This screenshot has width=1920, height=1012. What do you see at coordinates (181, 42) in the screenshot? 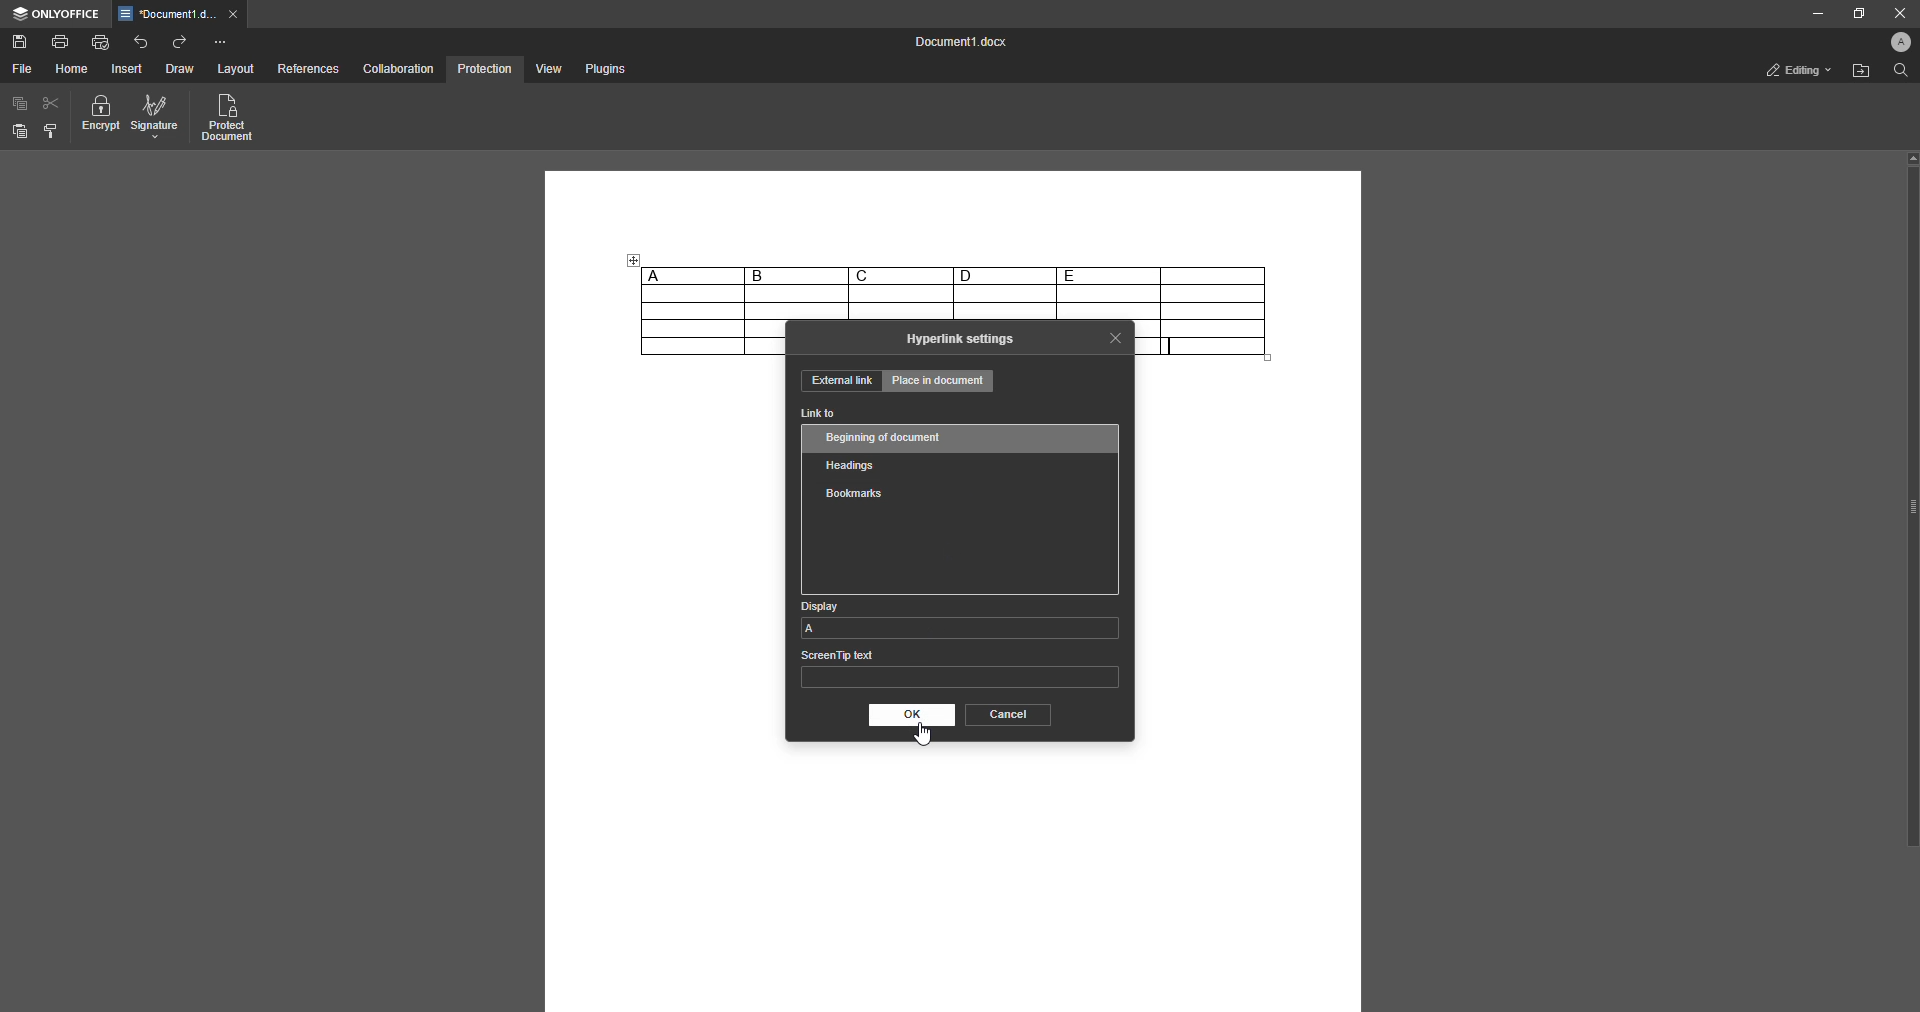
I see `Redo` at bounding box center [181, 42].